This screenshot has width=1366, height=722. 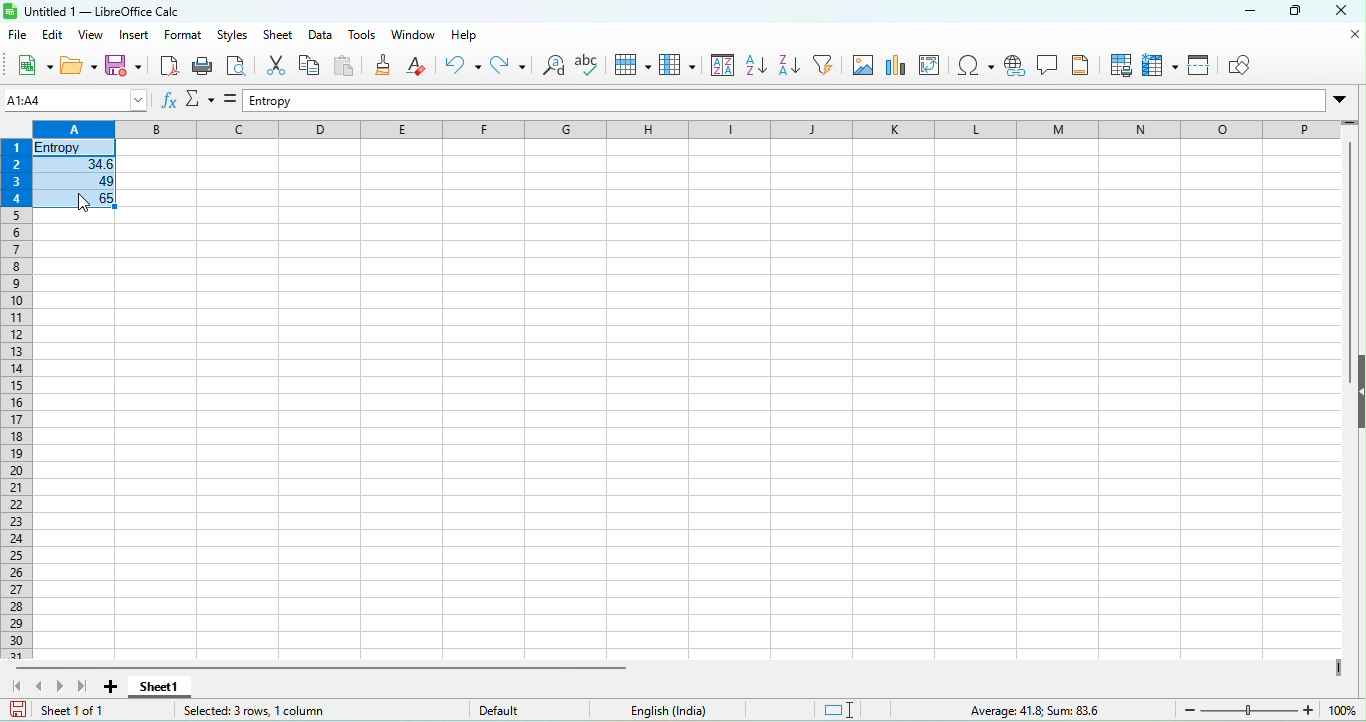 I want to click on insert, so click(x=135, y=37).